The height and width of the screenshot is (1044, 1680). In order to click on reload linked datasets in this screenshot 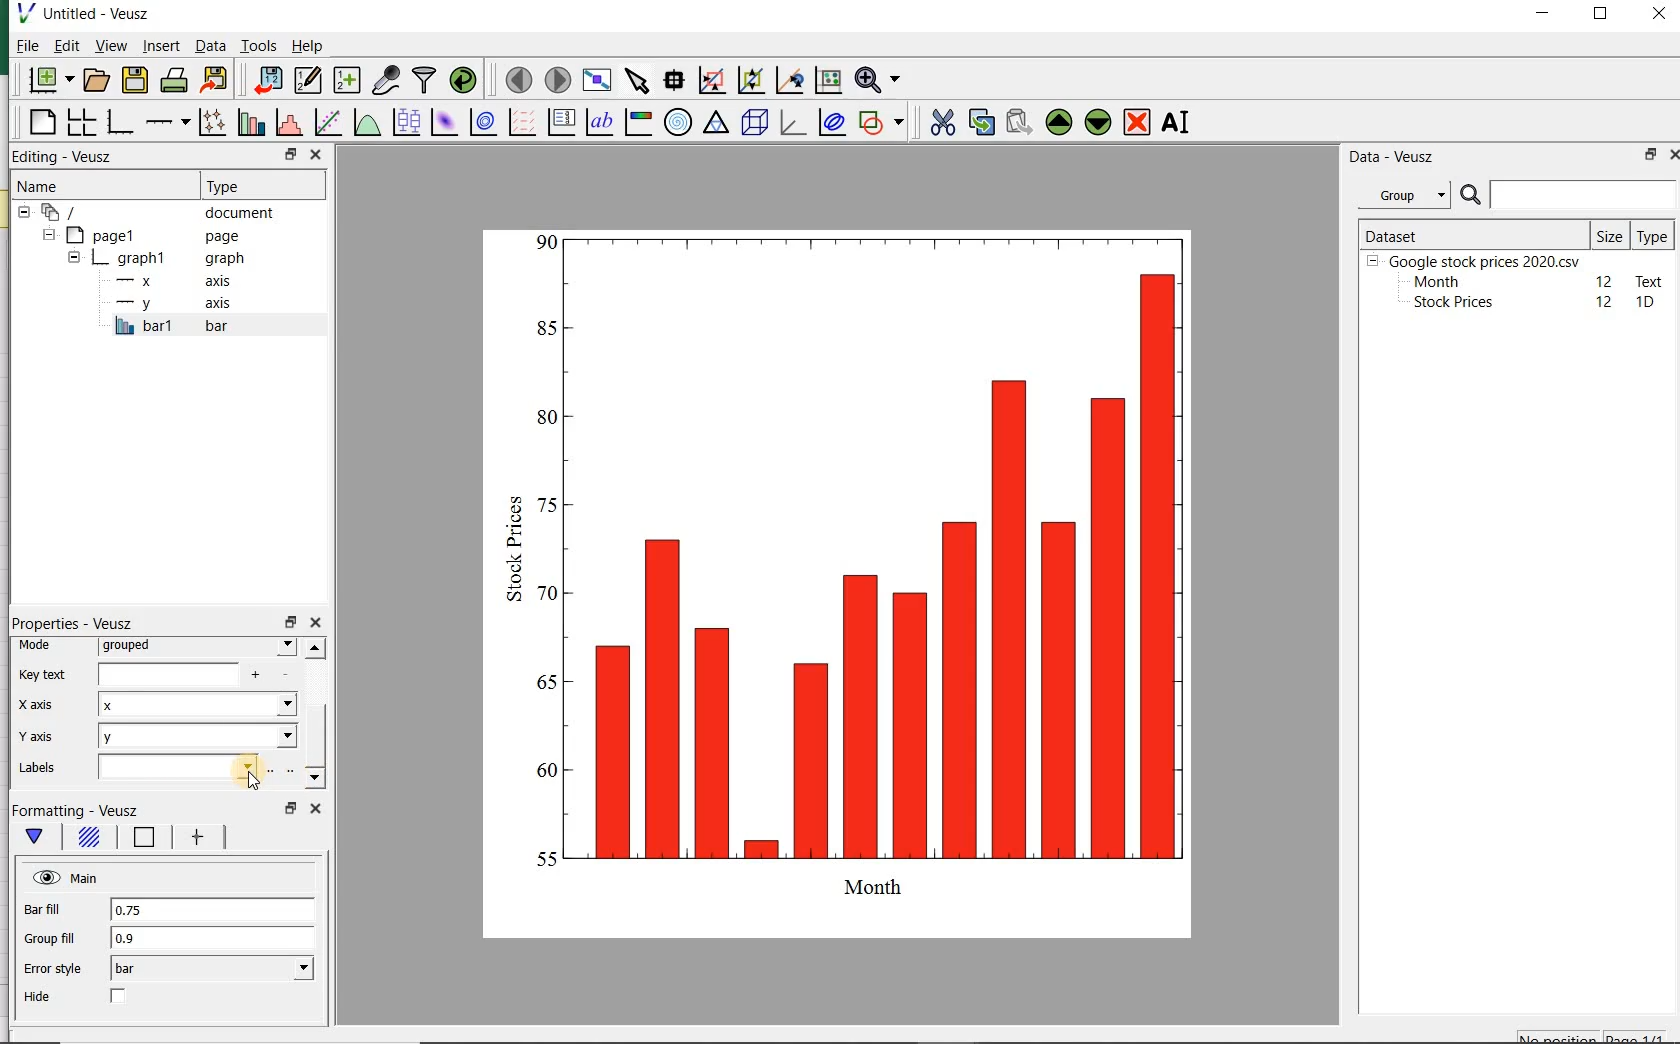, I will do `click(467, 81)`.